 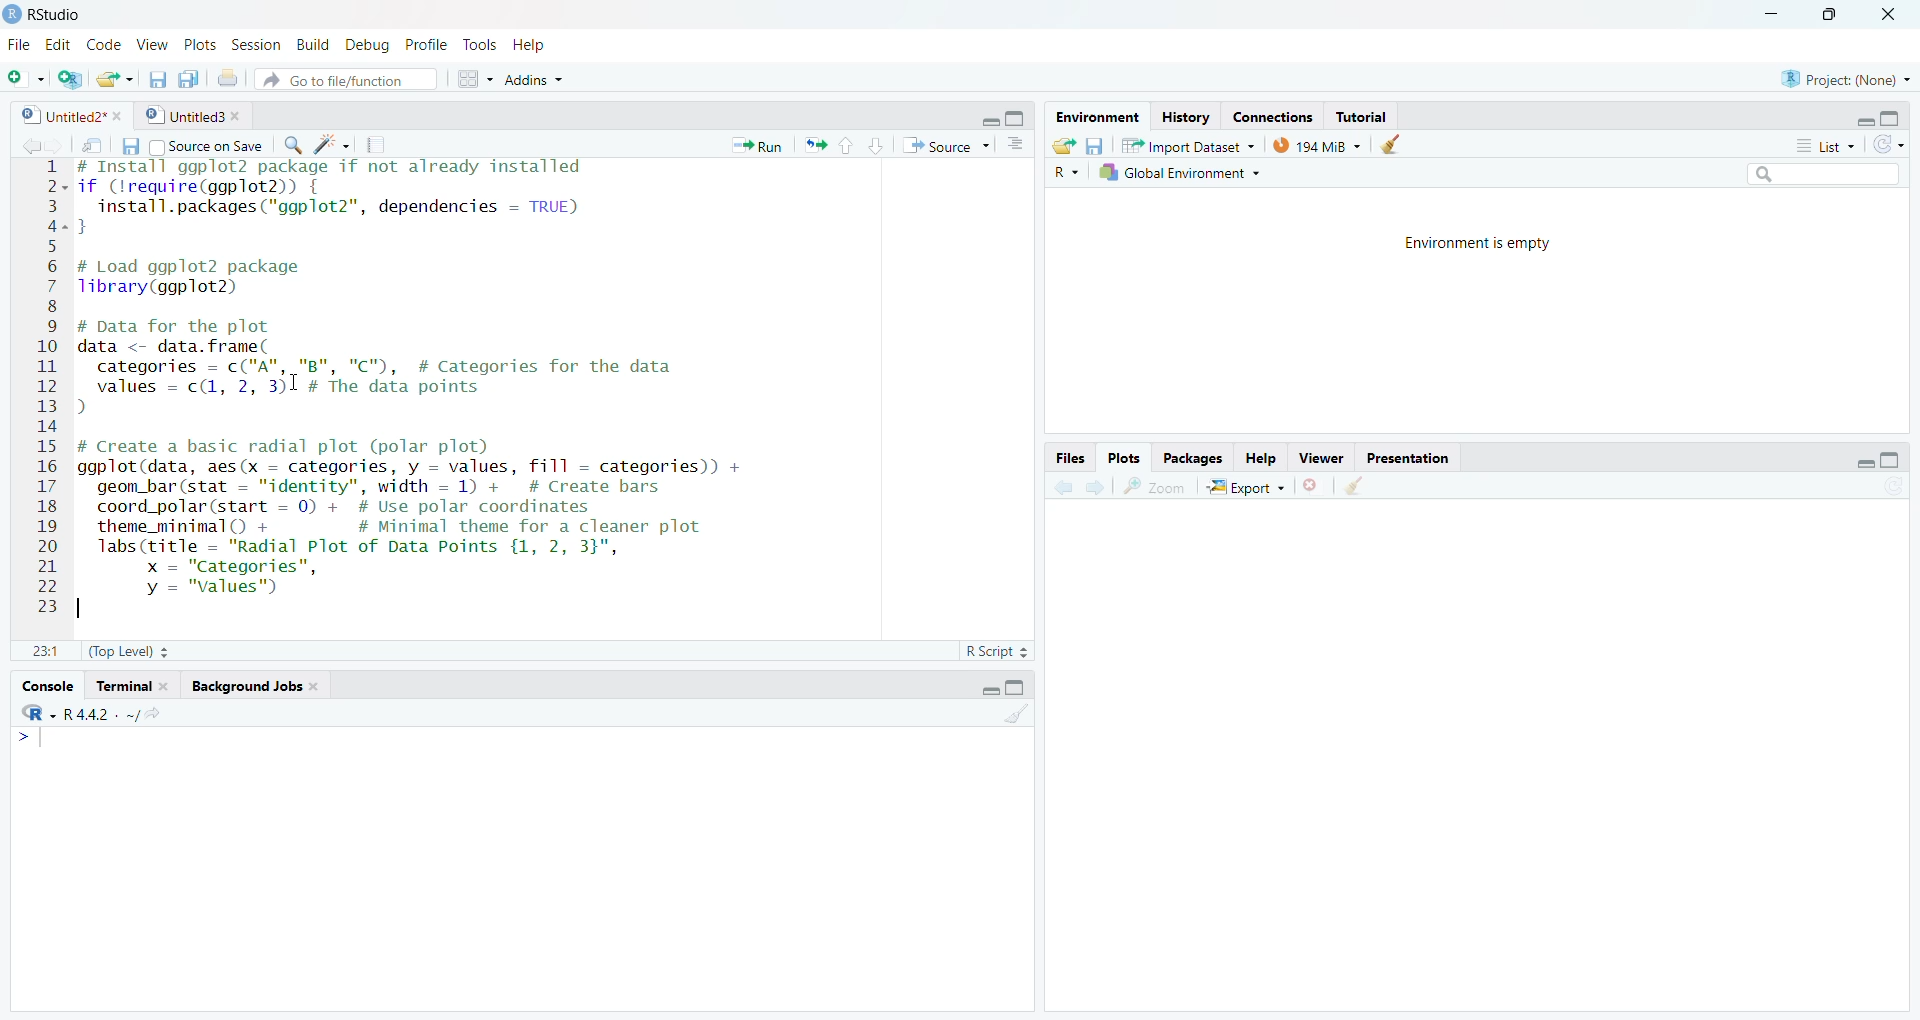 What do you see at coordinates (20, 46) in the screenshot?
I see `File` at bounding box center [20, 46].